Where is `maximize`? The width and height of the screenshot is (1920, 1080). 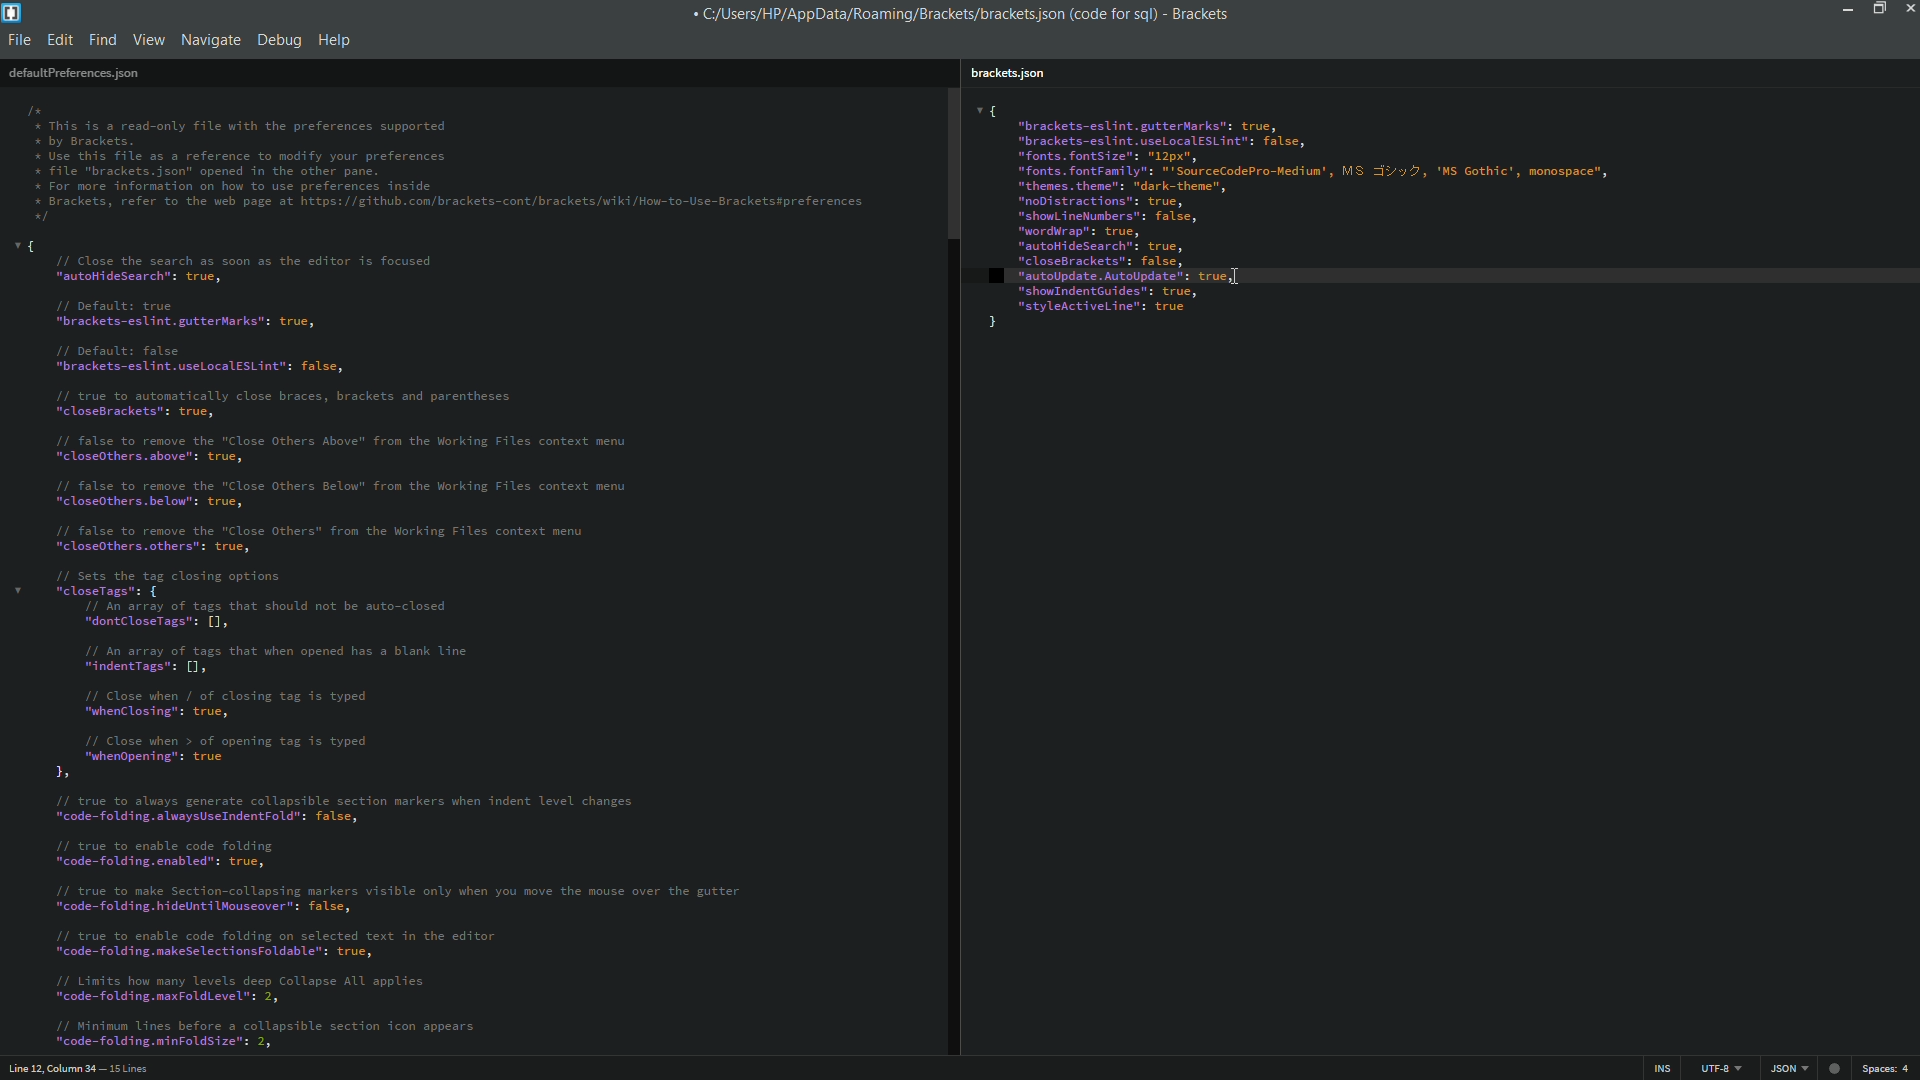 maximize is located at coordinates (1877, 9).